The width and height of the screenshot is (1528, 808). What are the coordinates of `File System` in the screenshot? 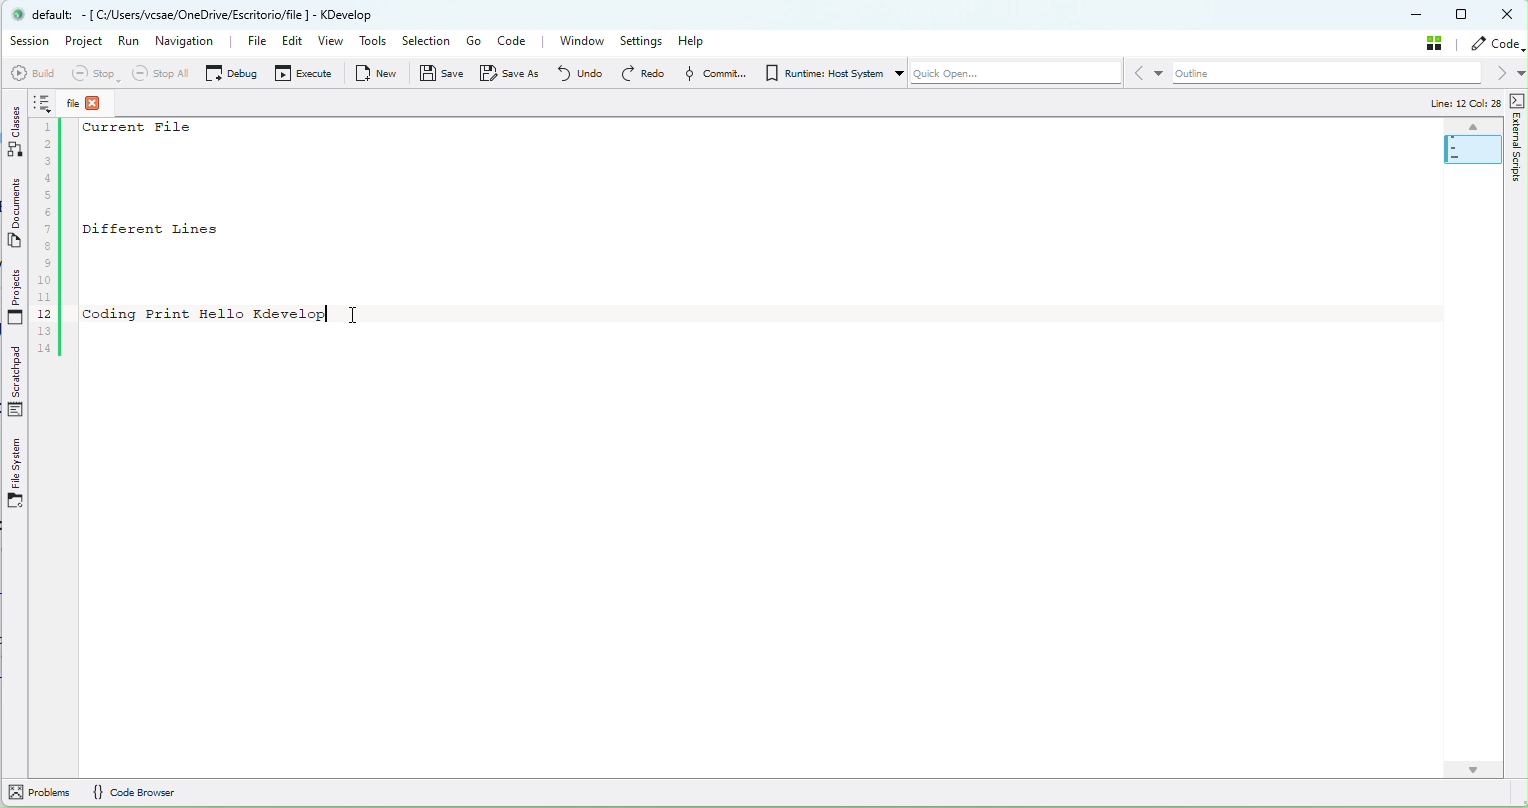 It's located at (16, 474).